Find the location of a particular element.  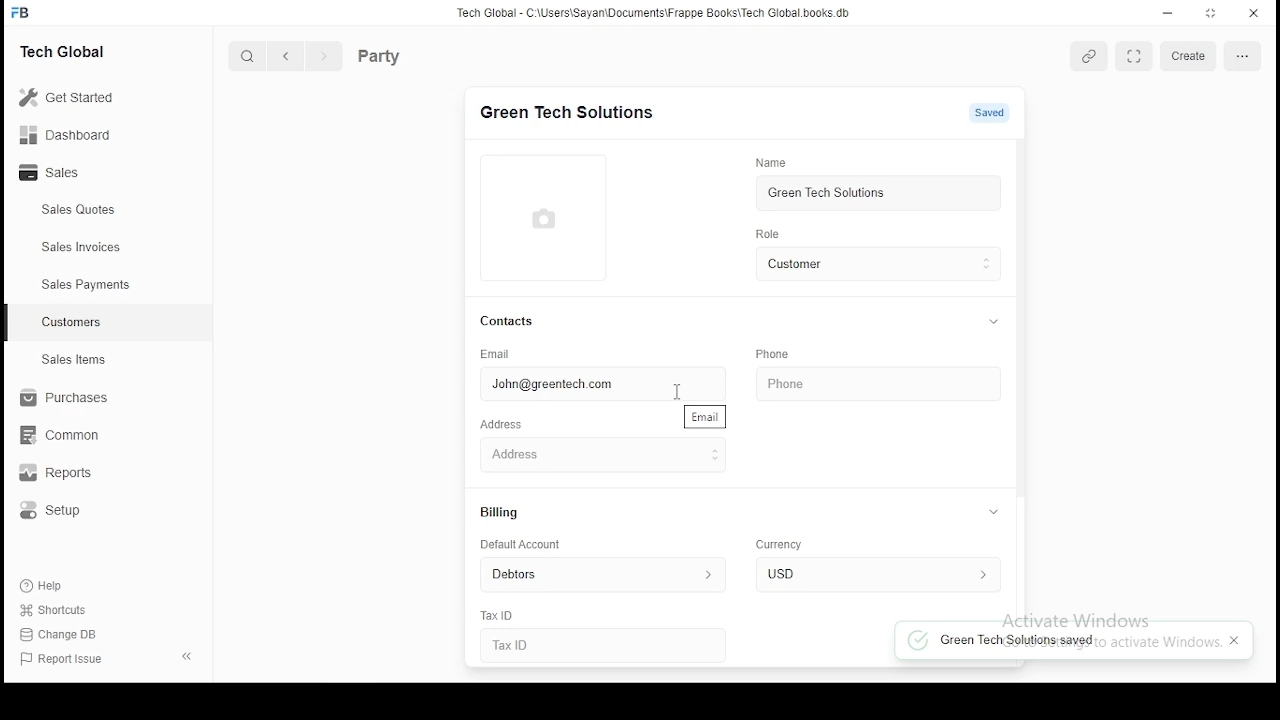

sales is located at coordinates (54, 174).